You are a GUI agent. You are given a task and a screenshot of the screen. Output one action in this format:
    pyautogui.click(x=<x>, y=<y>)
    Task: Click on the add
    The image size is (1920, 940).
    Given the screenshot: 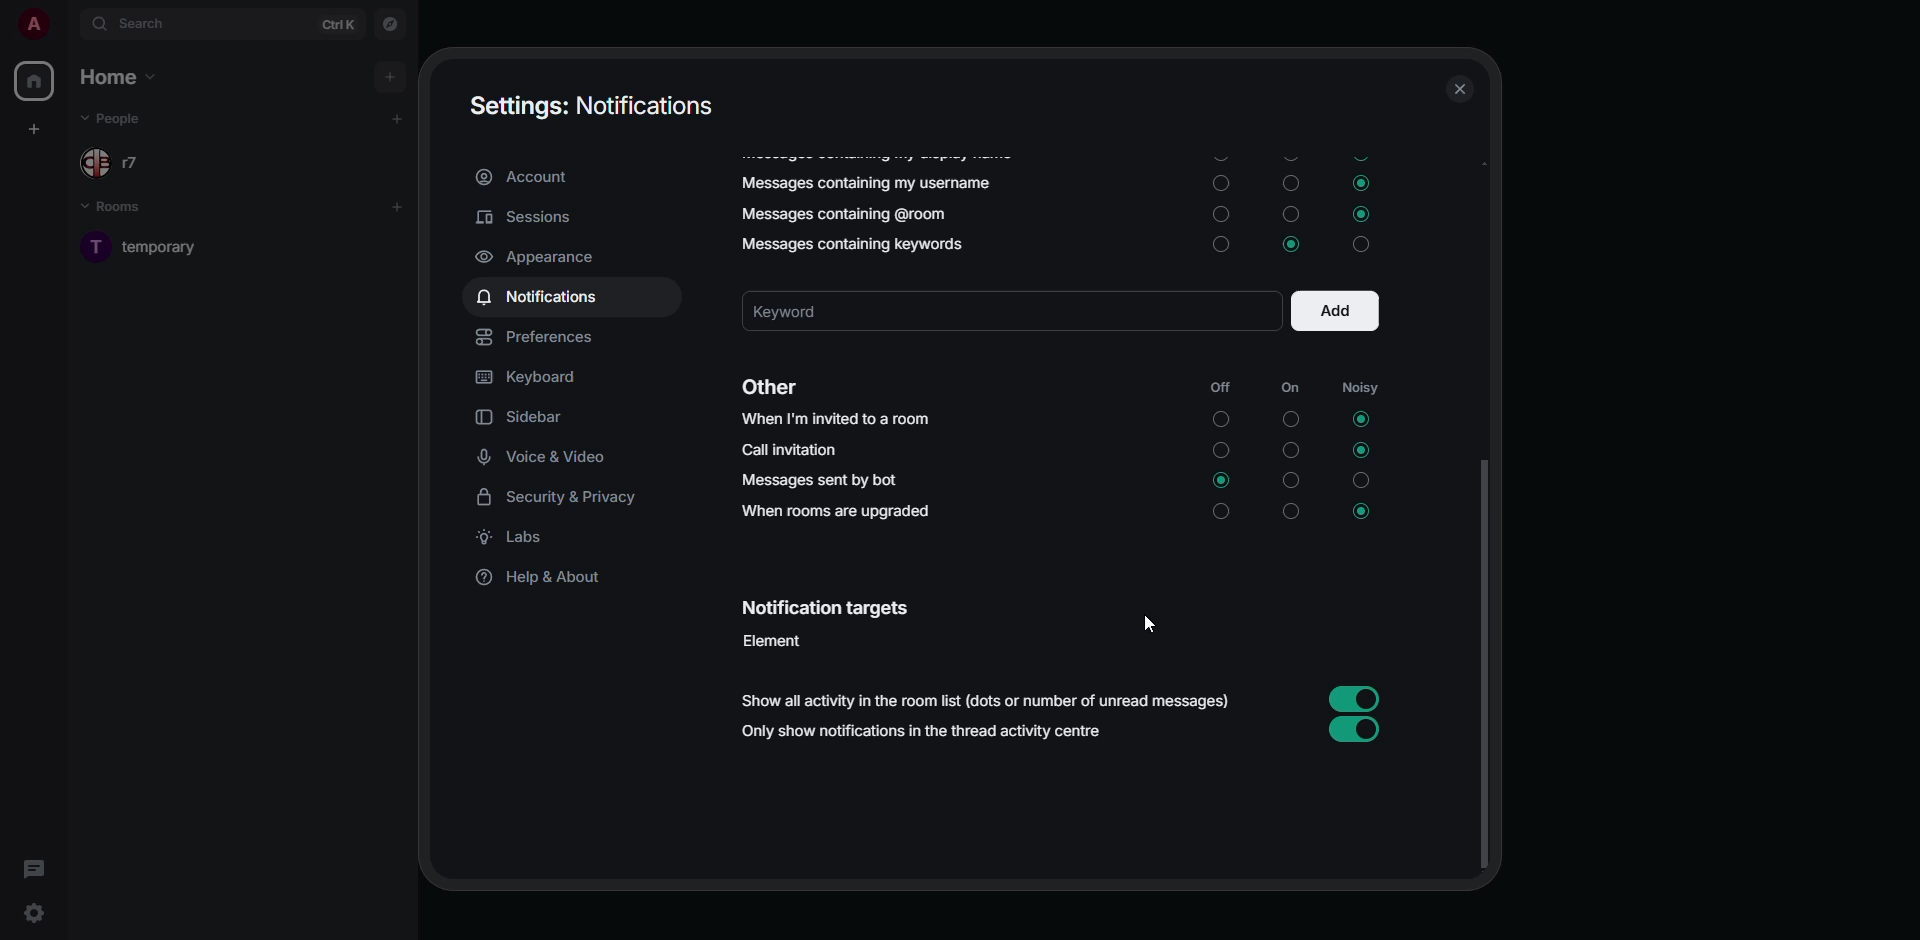 What is the action you would take?
    pyautogui.click(x=398, y=207)
    